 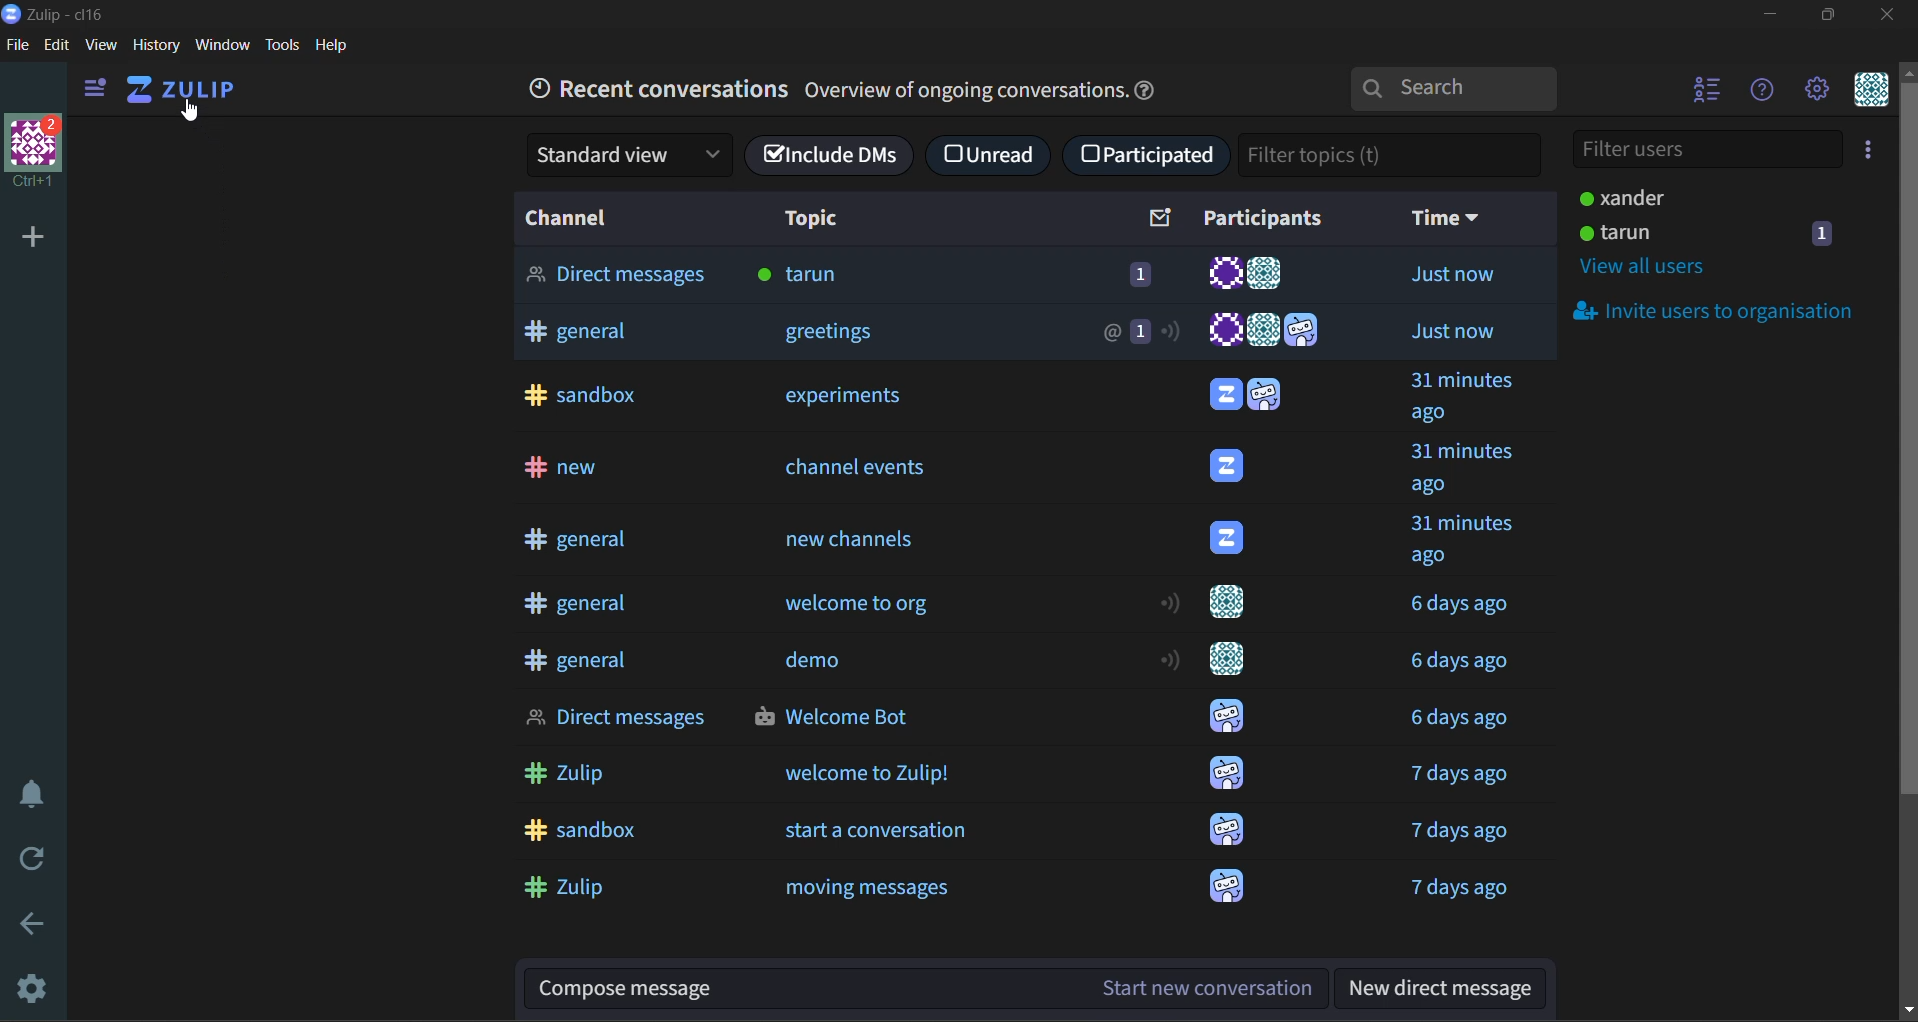 I want to click on sort, so click(x=1161, y=216).